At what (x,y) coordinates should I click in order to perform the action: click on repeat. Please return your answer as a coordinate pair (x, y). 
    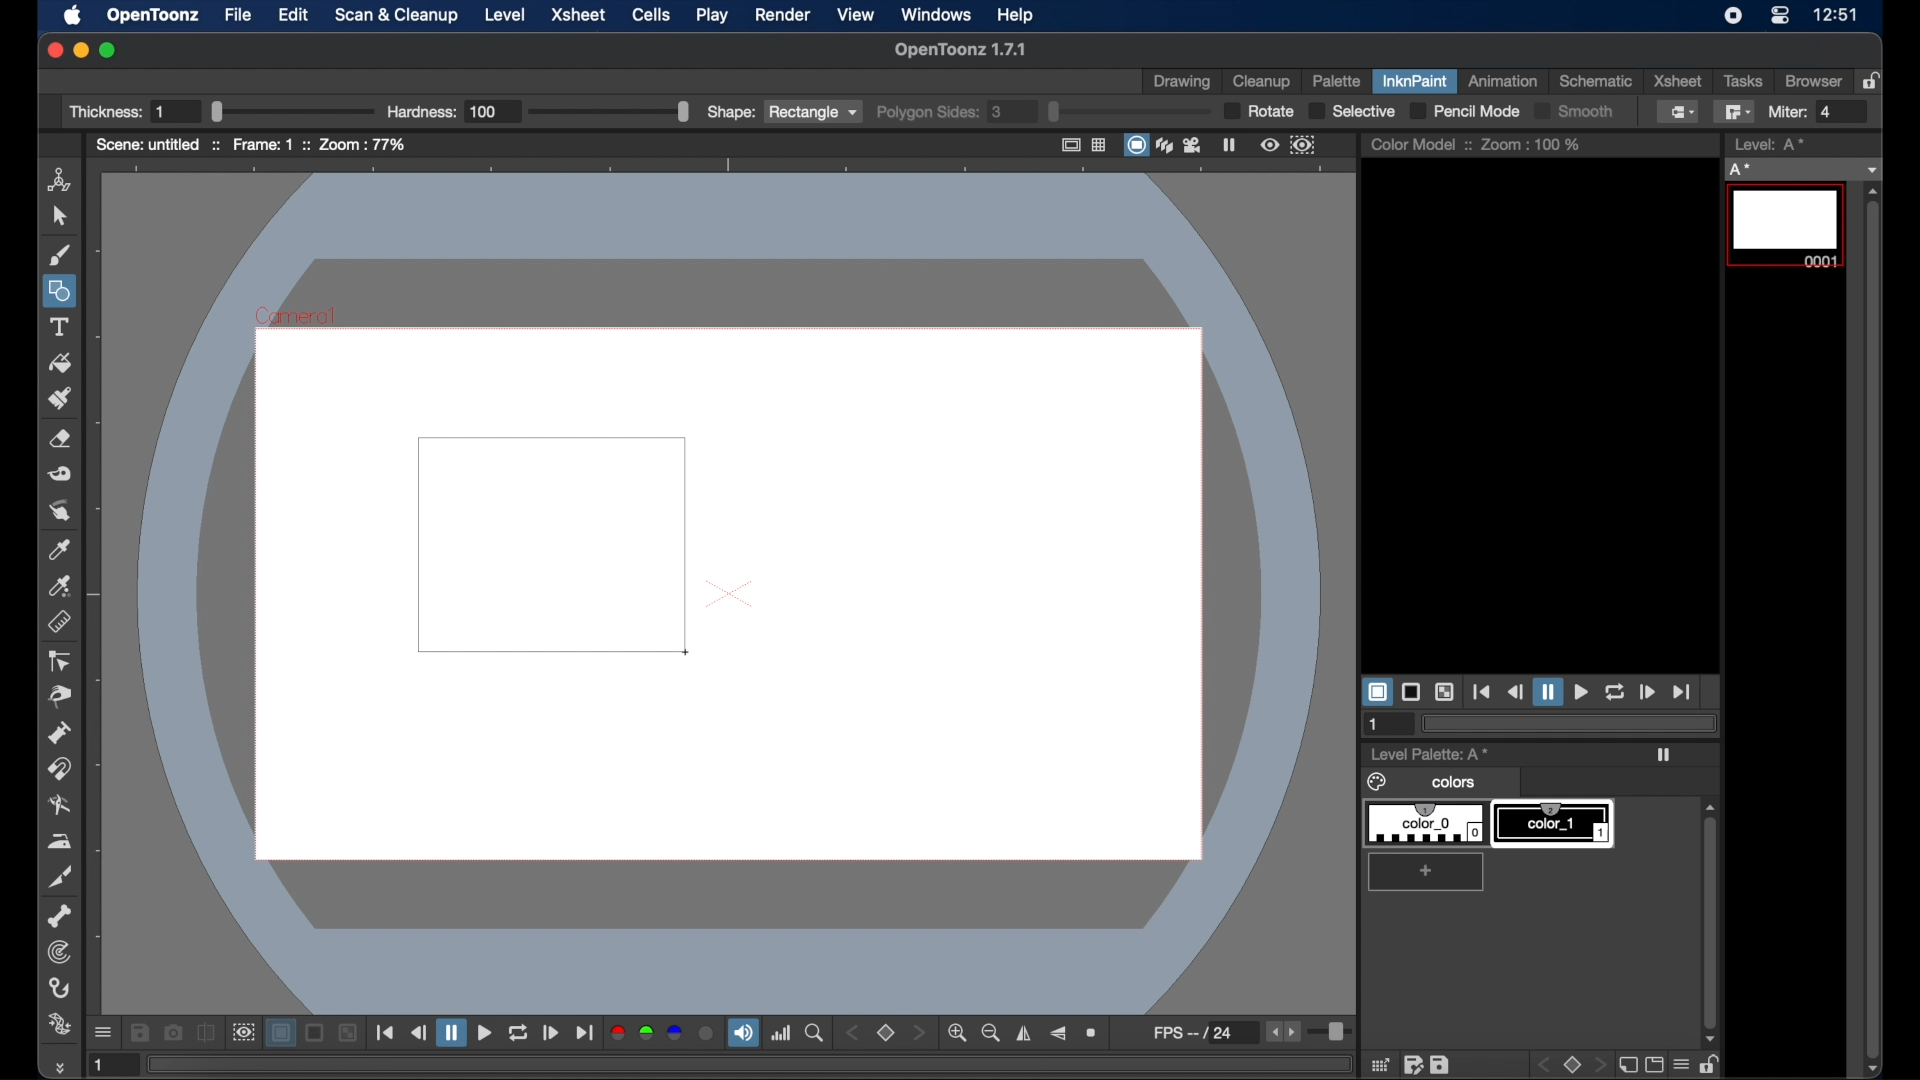
    Looking at the image, I should click on (517, 1034).